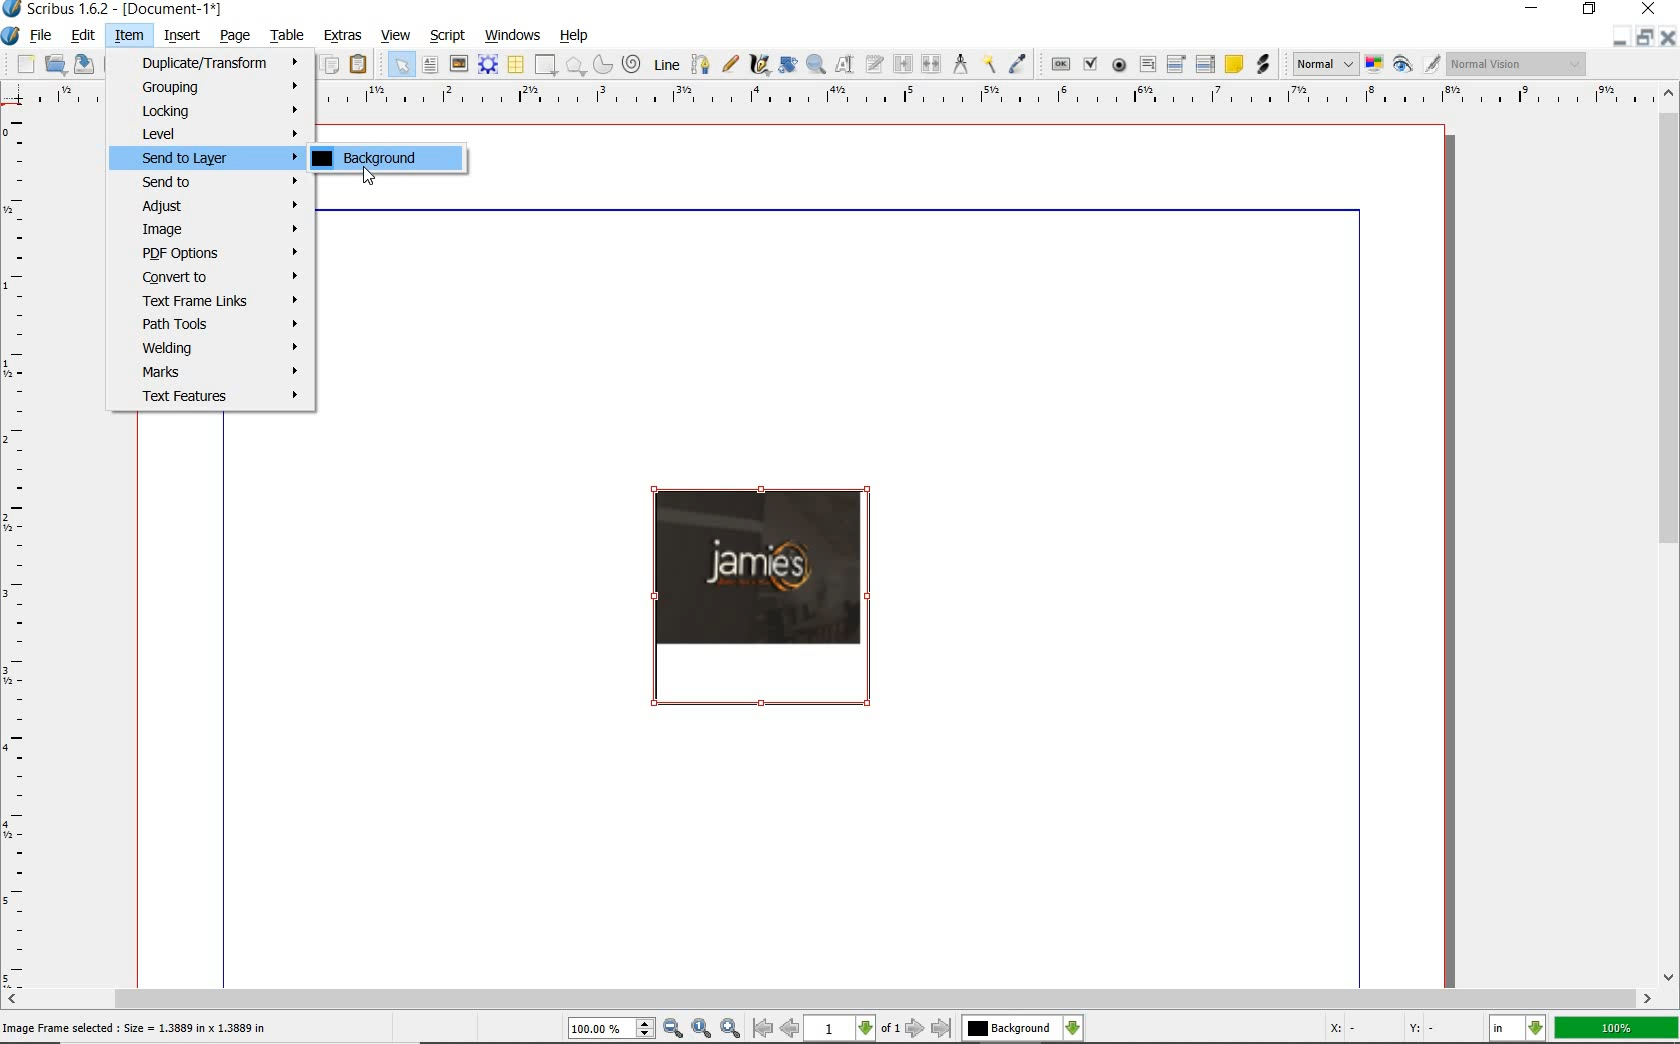 The image size is (1680, 1044). What do you see at coordinates (702, 1028) in the screenshot?
I see `Zoom to 100%` at bounding box center [702, 1028].